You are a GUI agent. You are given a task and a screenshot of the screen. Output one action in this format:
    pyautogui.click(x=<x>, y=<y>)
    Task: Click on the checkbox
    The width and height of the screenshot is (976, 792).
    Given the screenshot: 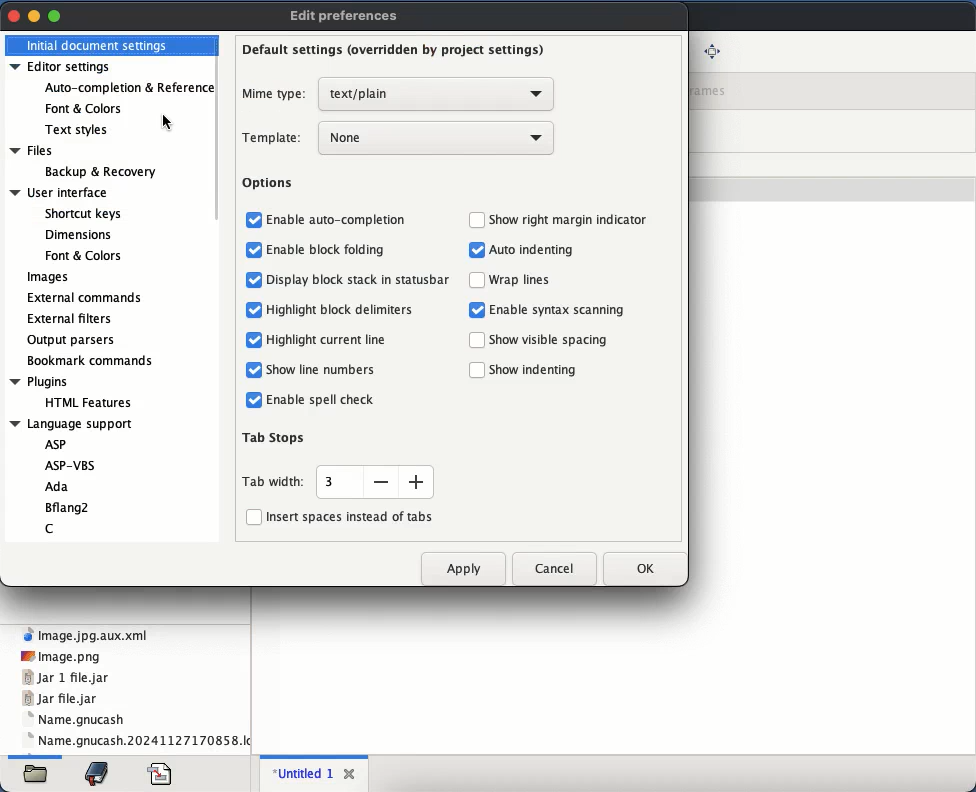 What is the action you would take?
    pyautogui.click(x=474, y=341)
    